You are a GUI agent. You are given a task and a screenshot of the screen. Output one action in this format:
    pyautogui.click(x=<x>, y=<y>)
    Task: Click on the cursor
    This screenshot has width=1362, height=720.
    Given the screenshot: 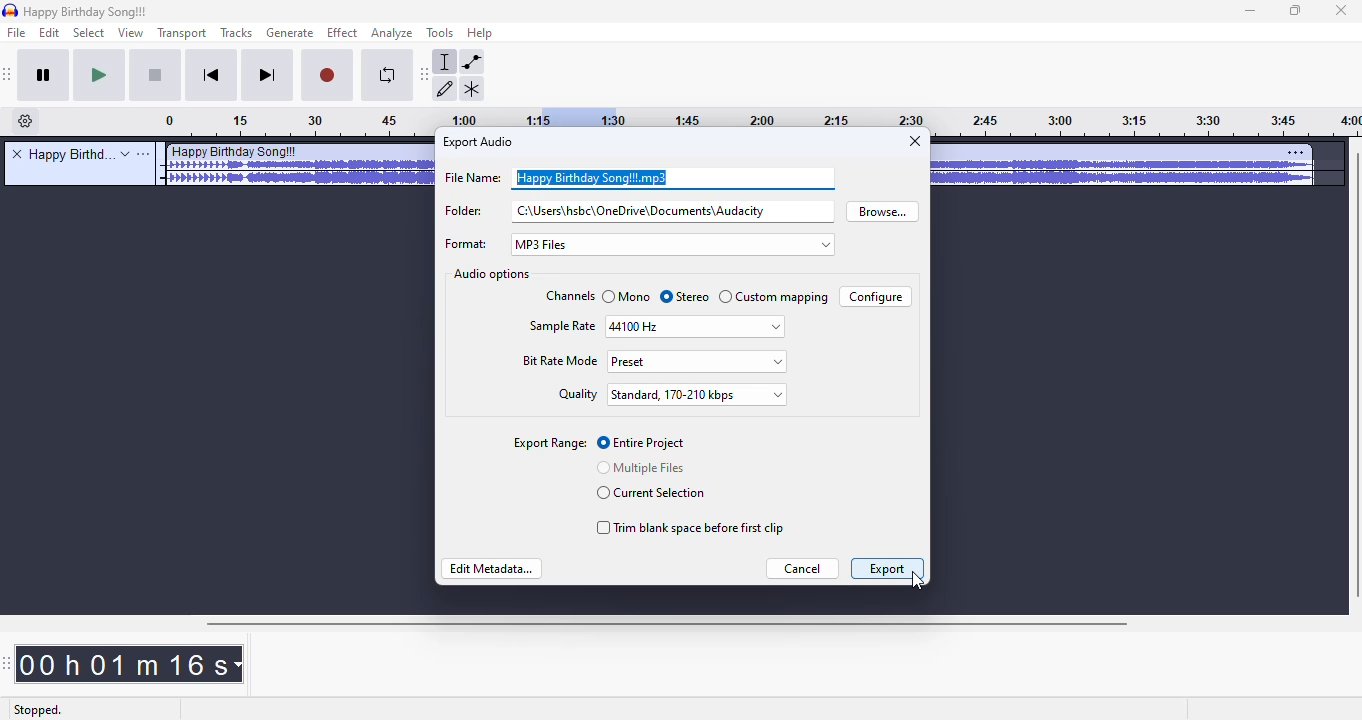 What is the action you would take?
    pyautogui.click(x=918, y=582)
    